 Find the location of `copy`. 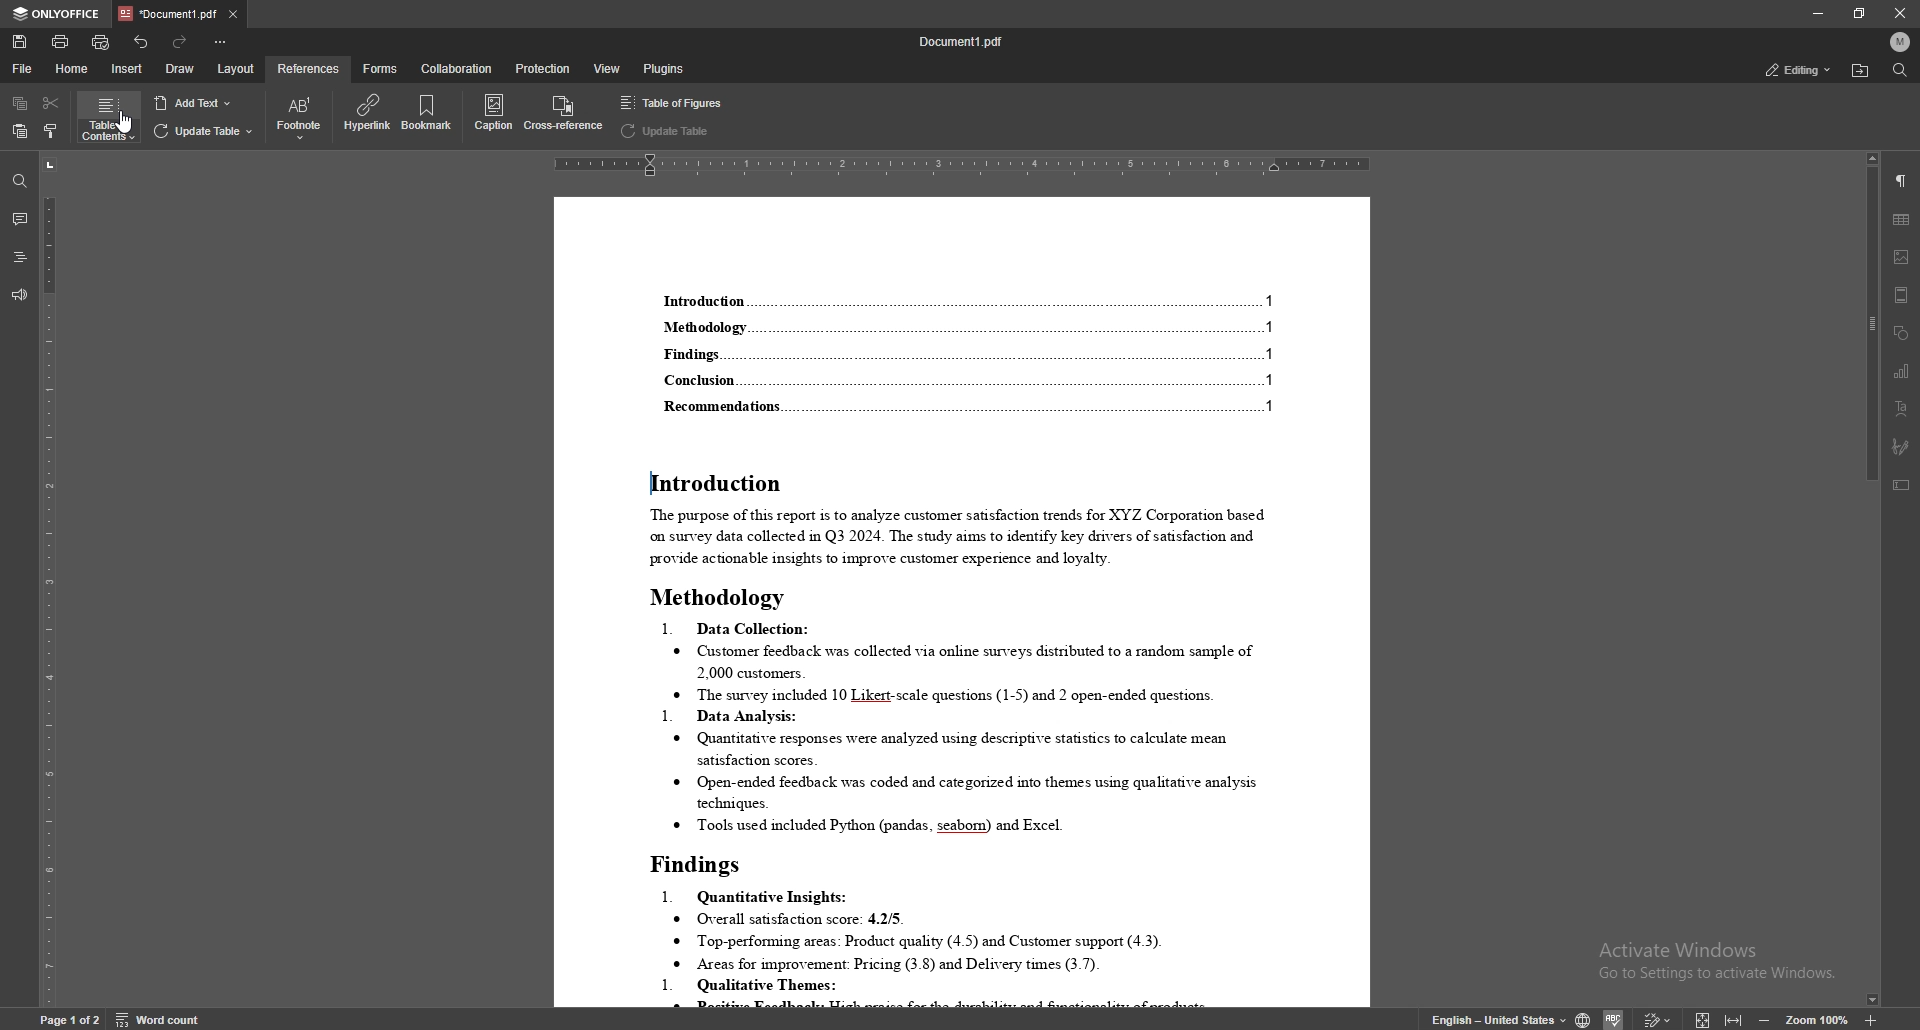

copy is located at coordinates (22, 102).